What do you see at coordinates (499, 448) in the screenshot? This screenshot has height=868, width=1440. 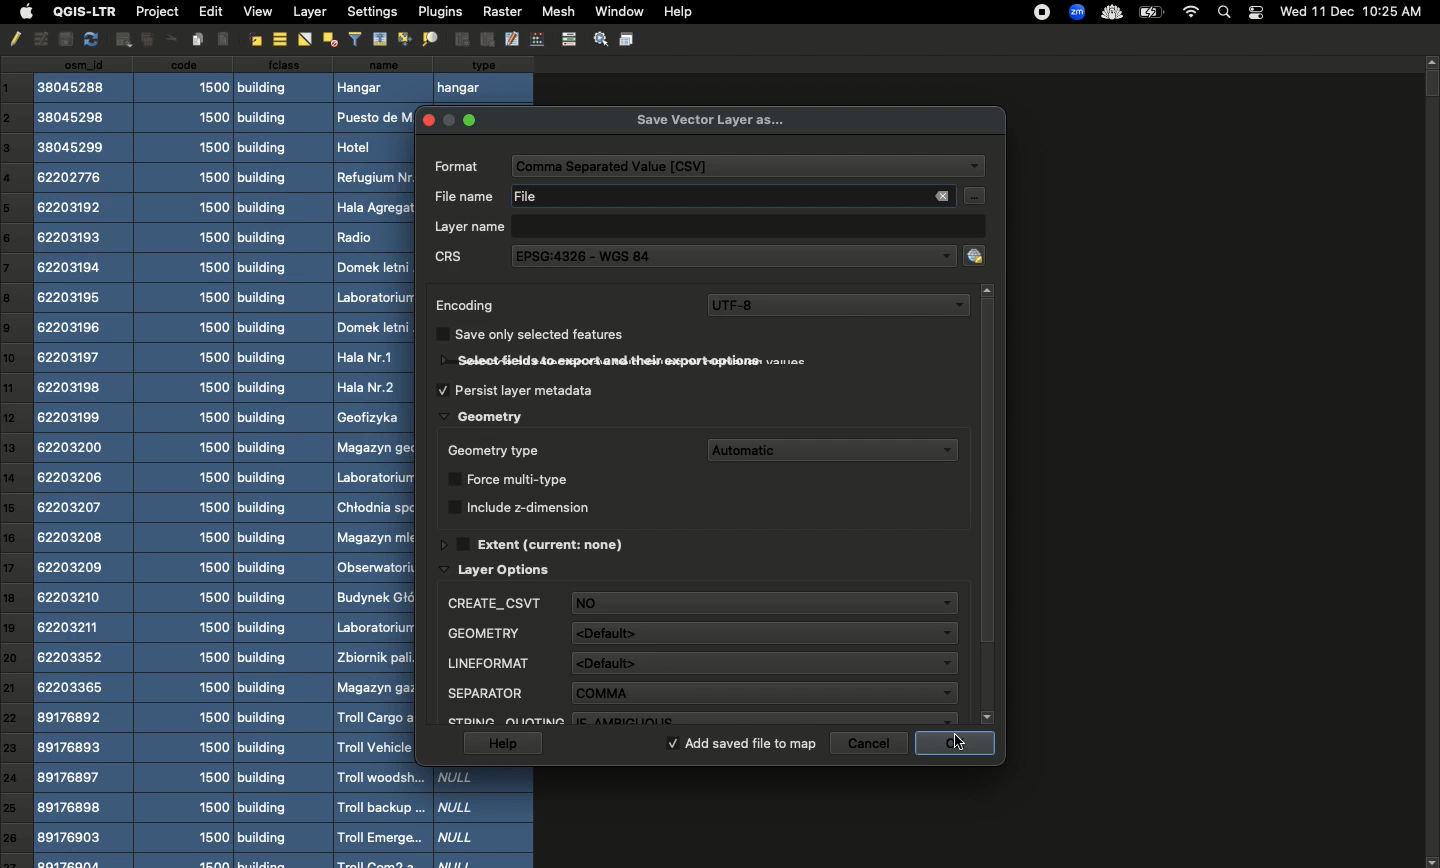 I see `Geometry type` at bounding box center [499, 448].